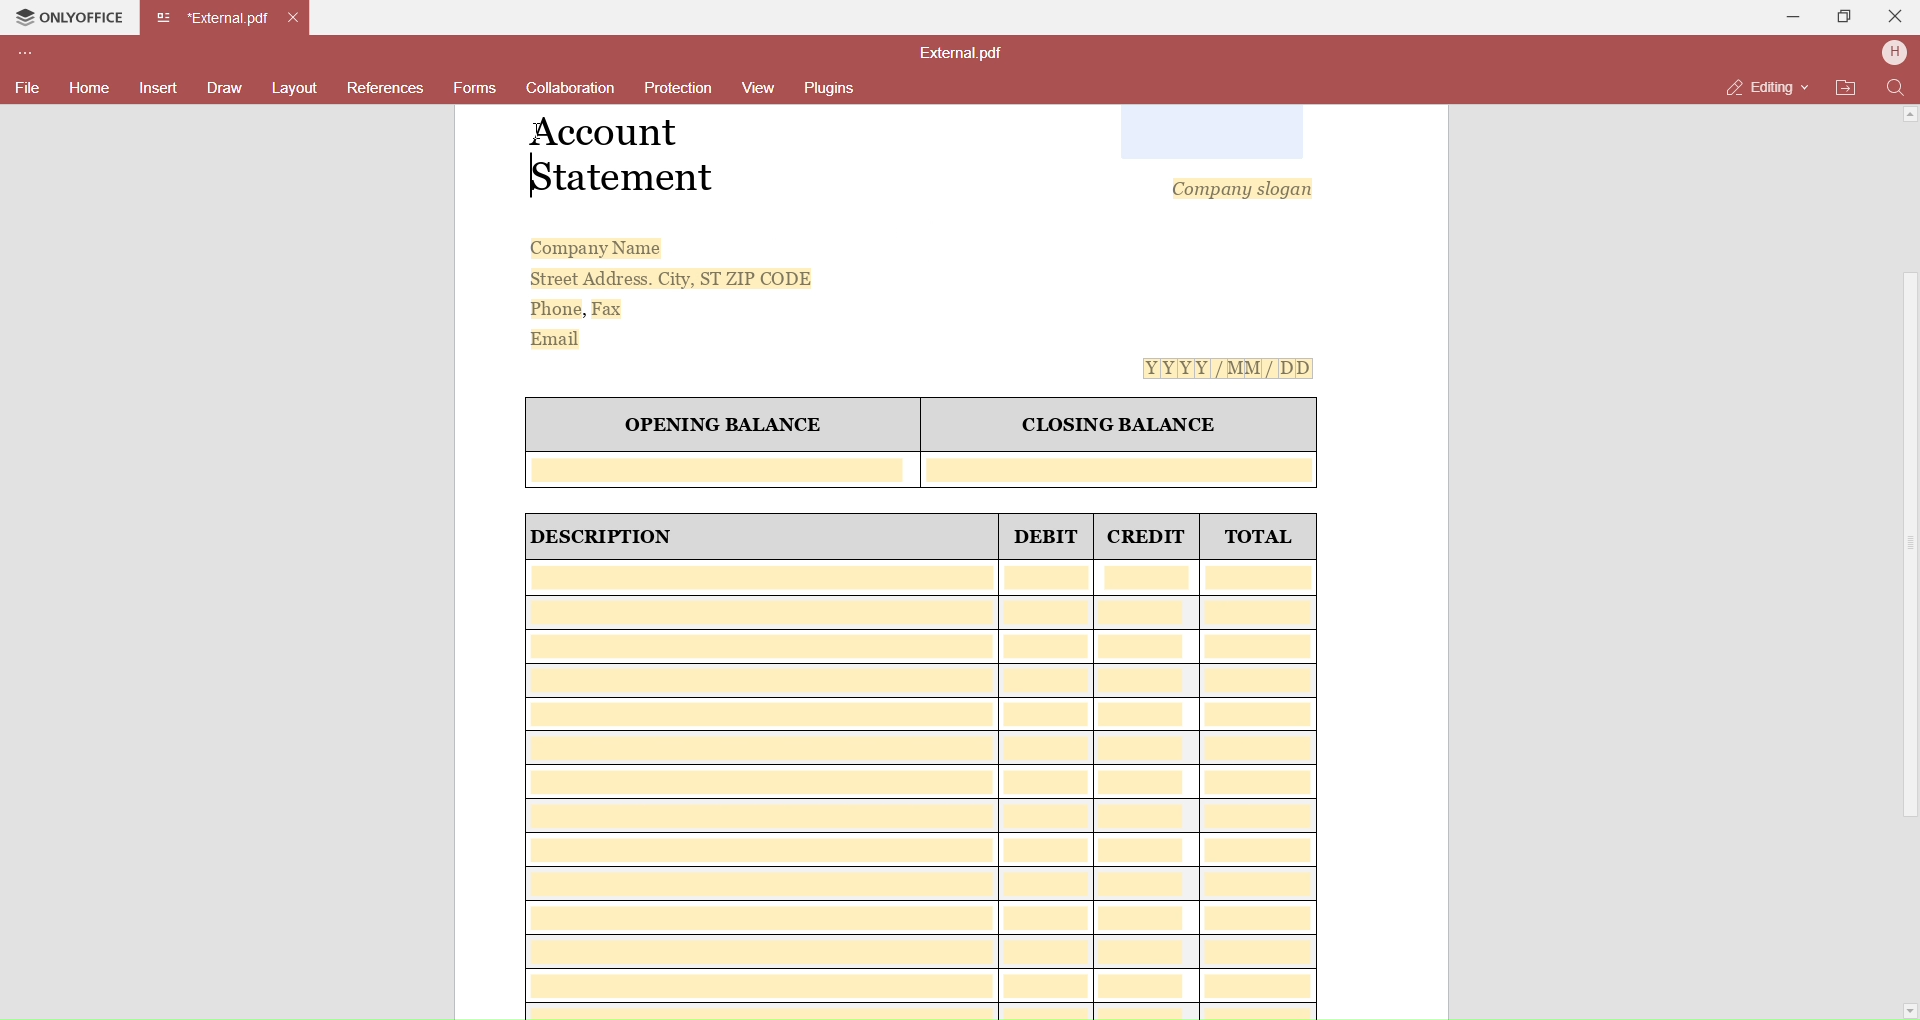  Describe the element at coordinates (1906, 1008) in the screenshot. I see `Scroll Down` at that location.